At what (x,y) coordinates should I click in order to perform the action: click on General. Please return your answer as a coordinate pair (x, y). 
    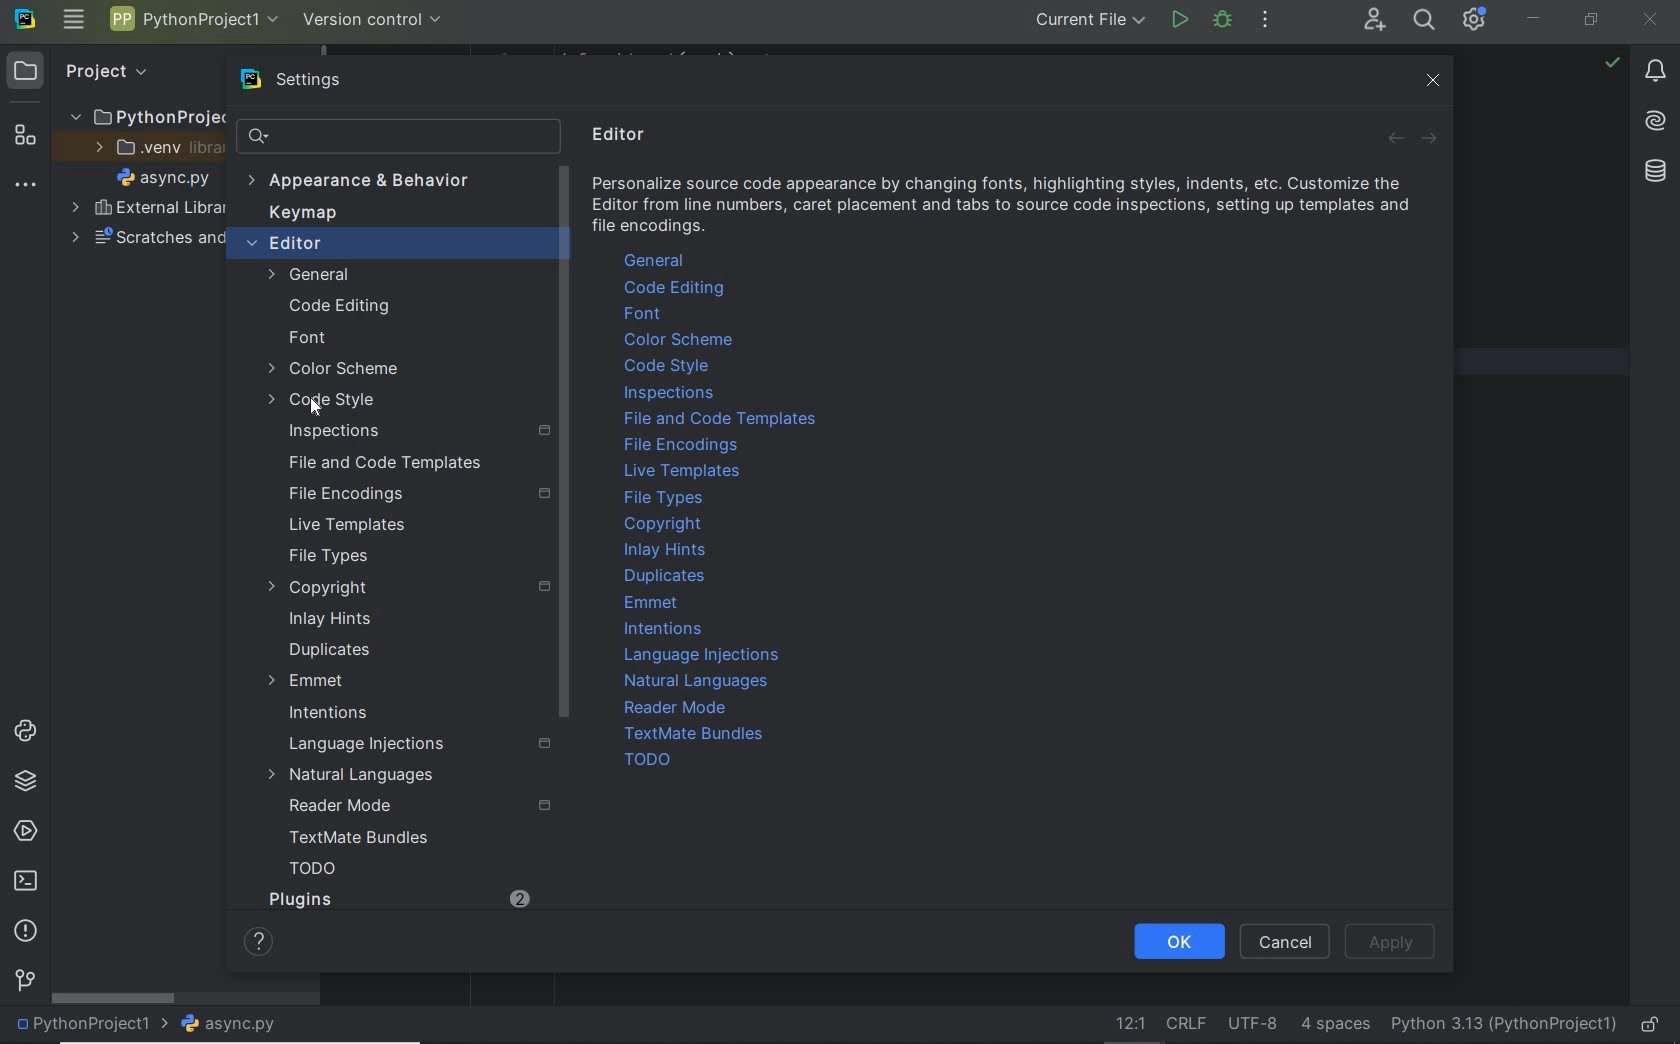
    Looking at the image, I should click on (358, 275).